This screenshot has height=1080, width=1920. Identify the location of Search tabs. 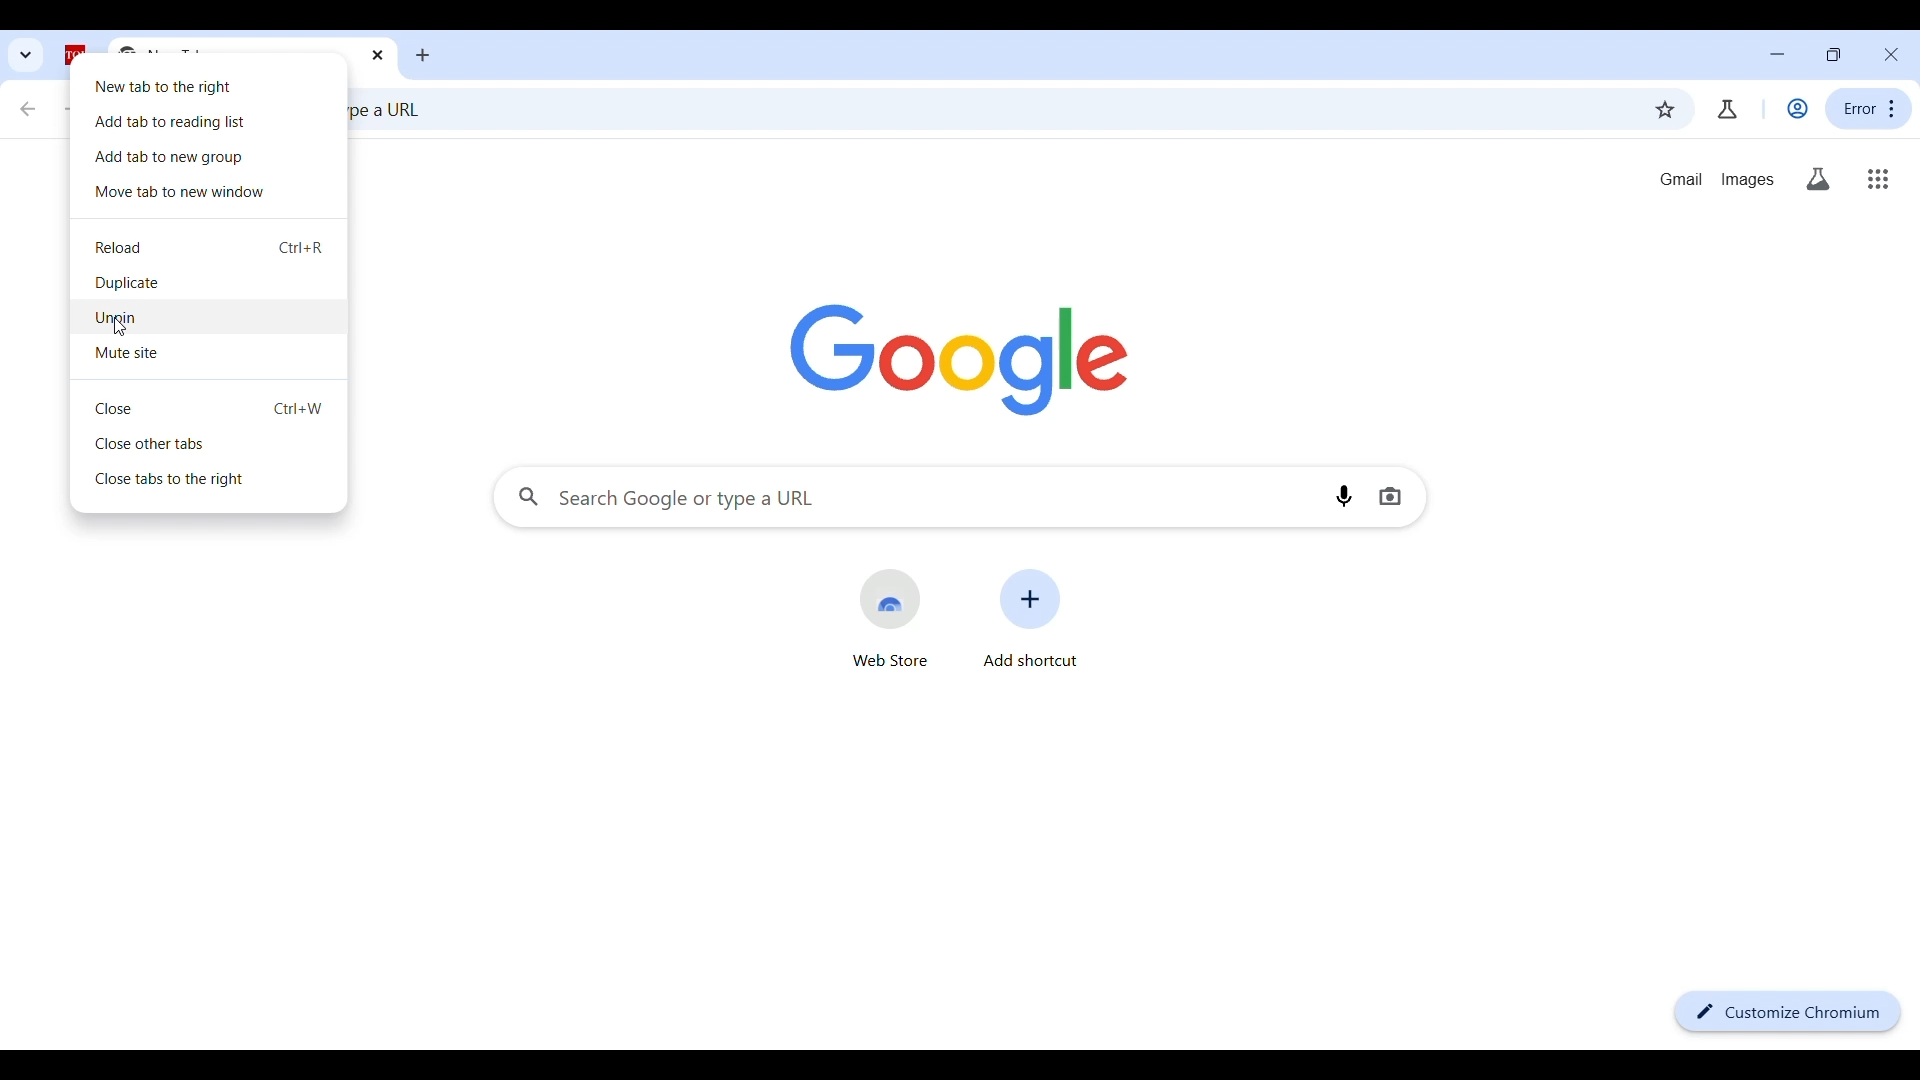
(26, 55).